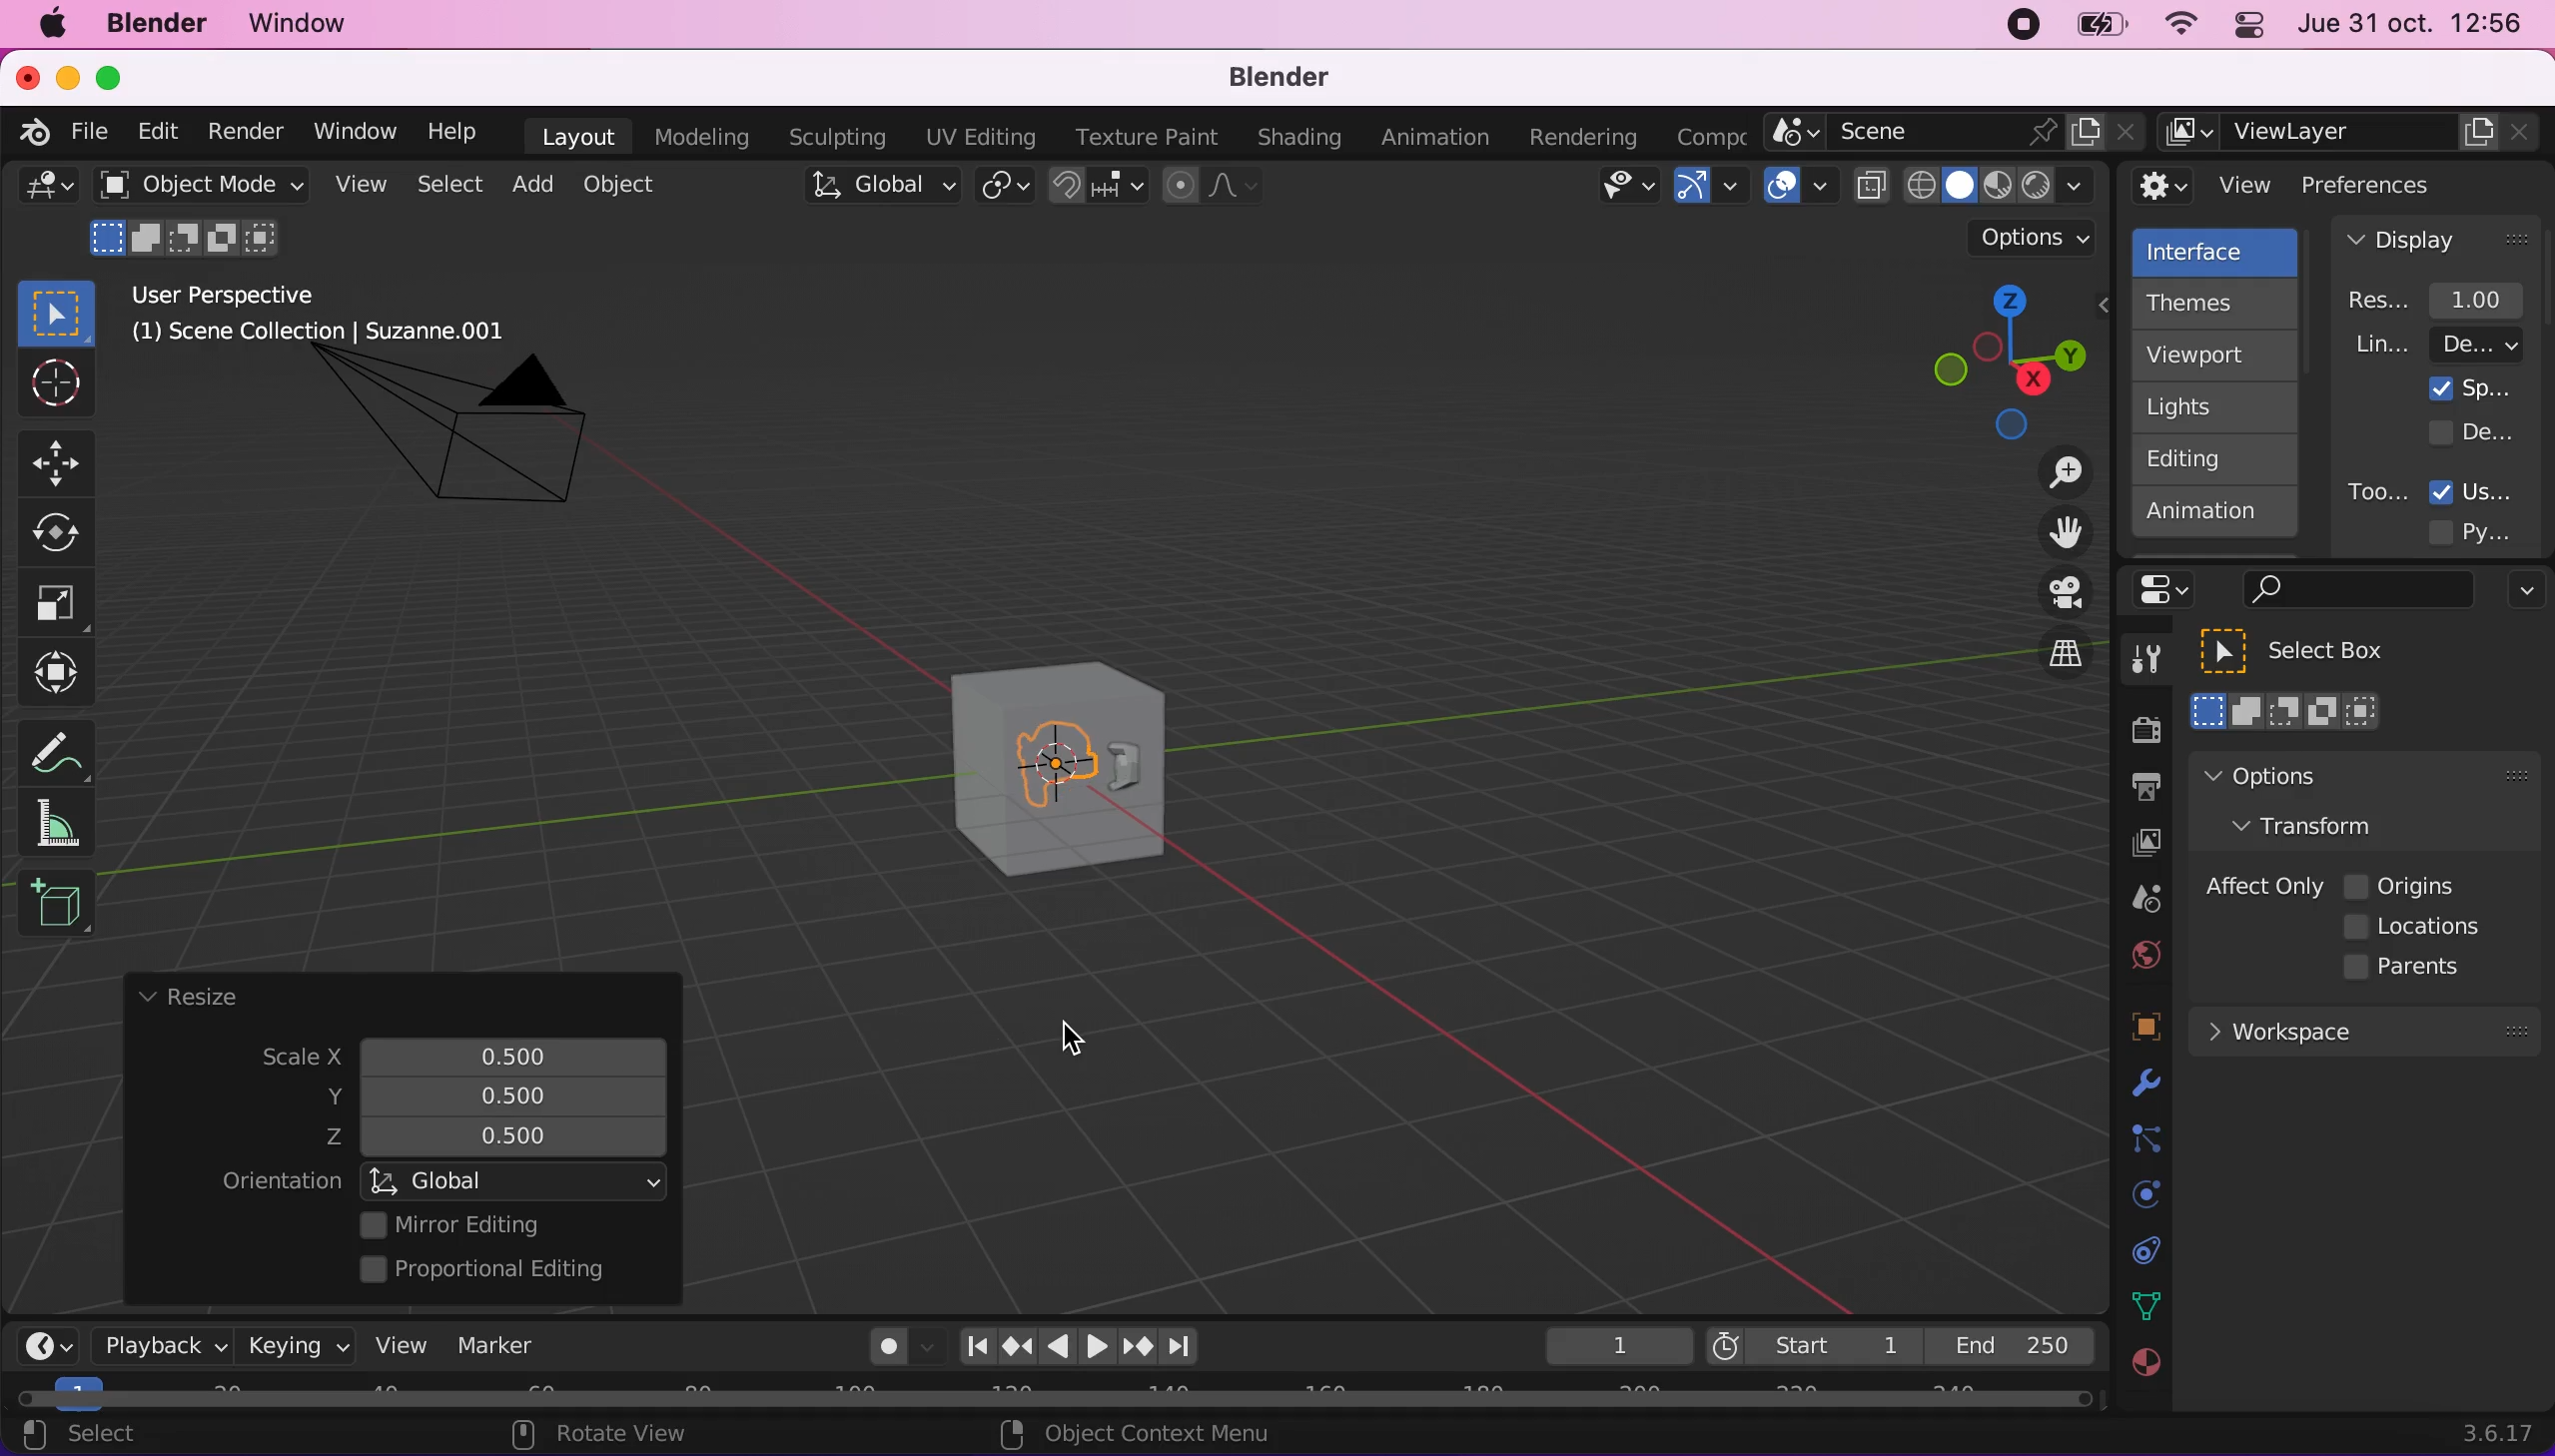 This screenshot has width=2555, height=1456. What do you see at coordinates (1139, 1350) in the screenshot?
I see `jump to keyframe` at bounding box center [1139, 1350].